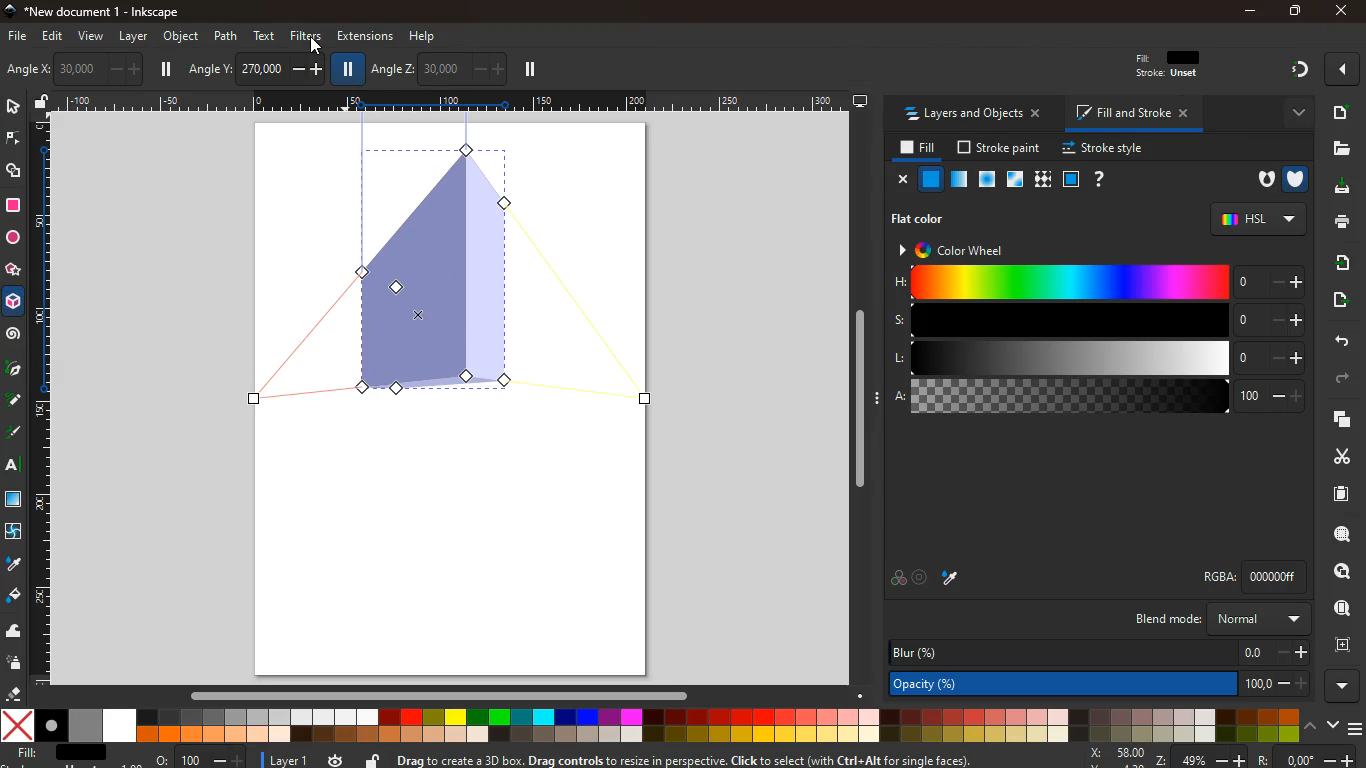 The width and height of the screenshot is (1366, 768). Describe the element at coordinates (15, 305) in the screenshot. I see `3d tool` at that location.